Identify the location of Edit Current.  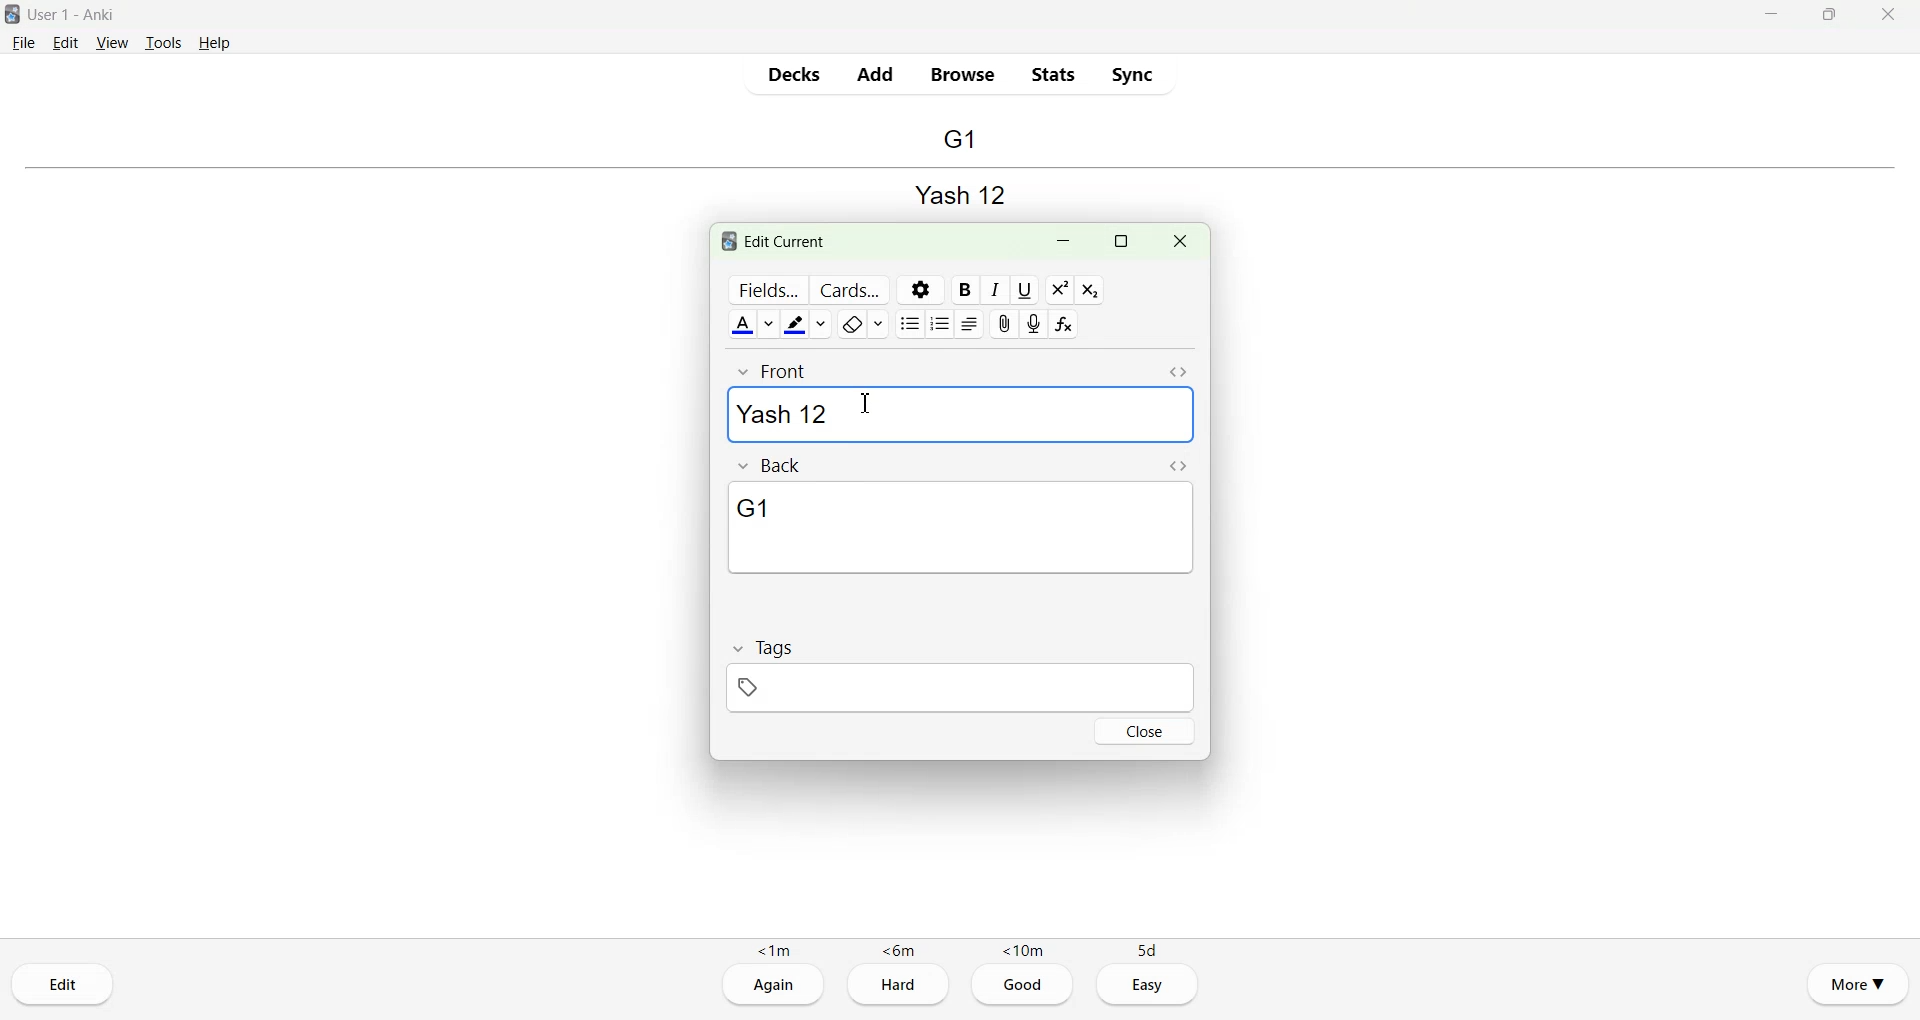
(790, 240).